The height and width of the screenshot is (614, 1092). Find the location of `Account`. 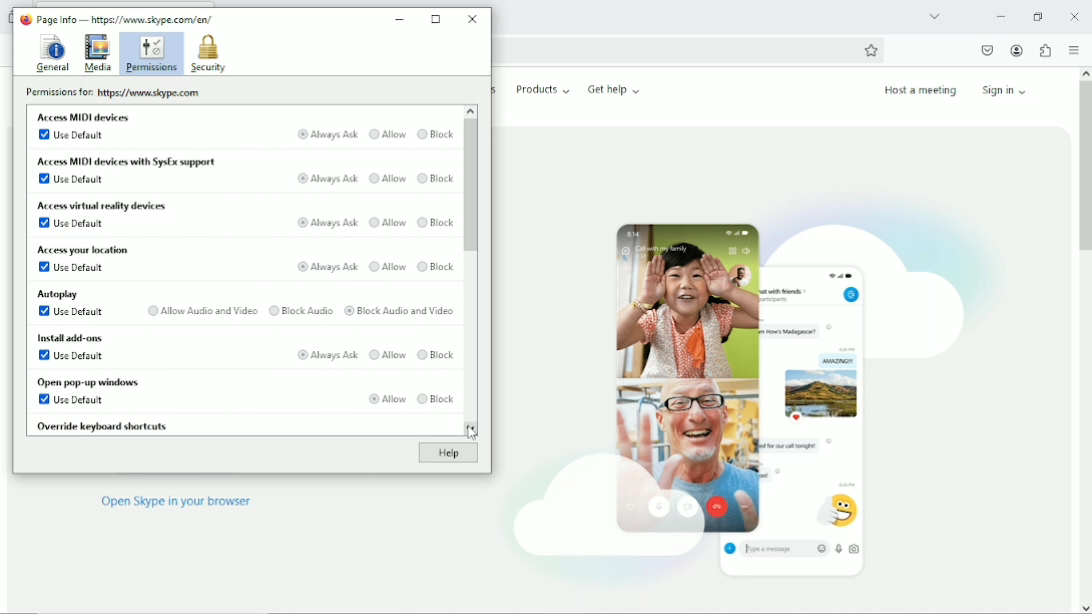

Account is located at coordinates (1017, 51).